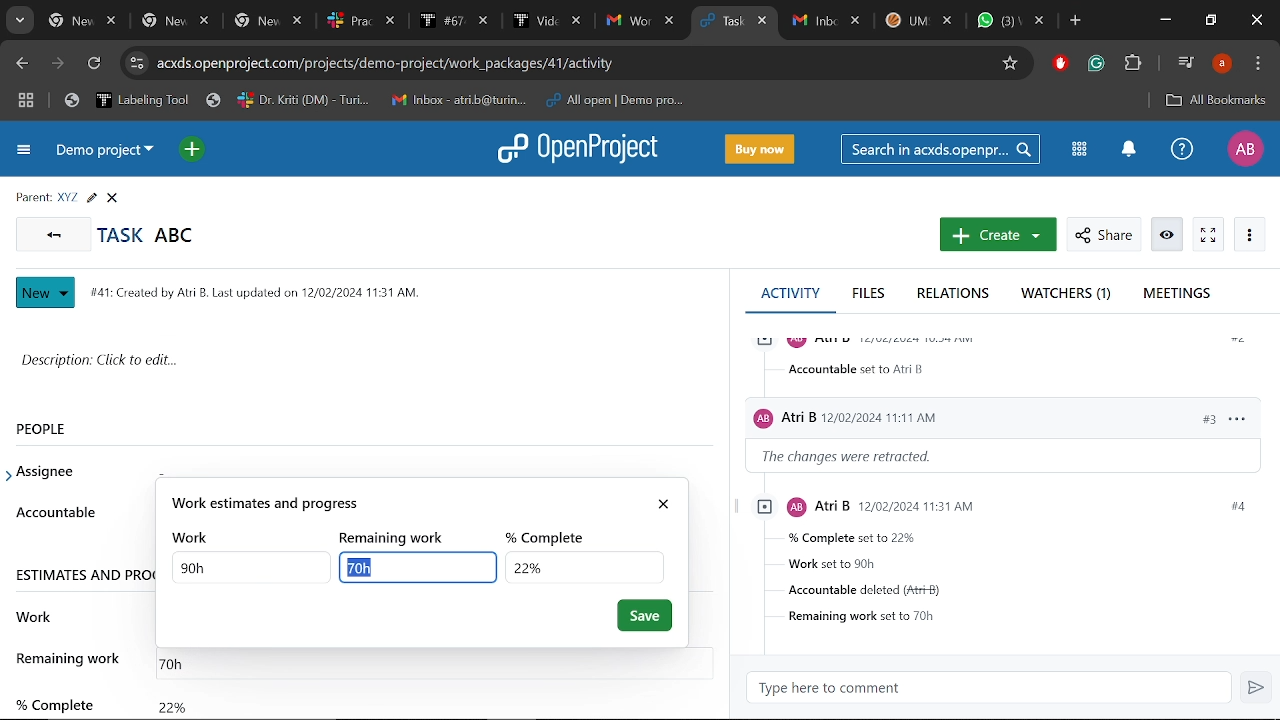 This screenshot has height=720, width=1280. I want to click on Buy now, so click(763, 148).